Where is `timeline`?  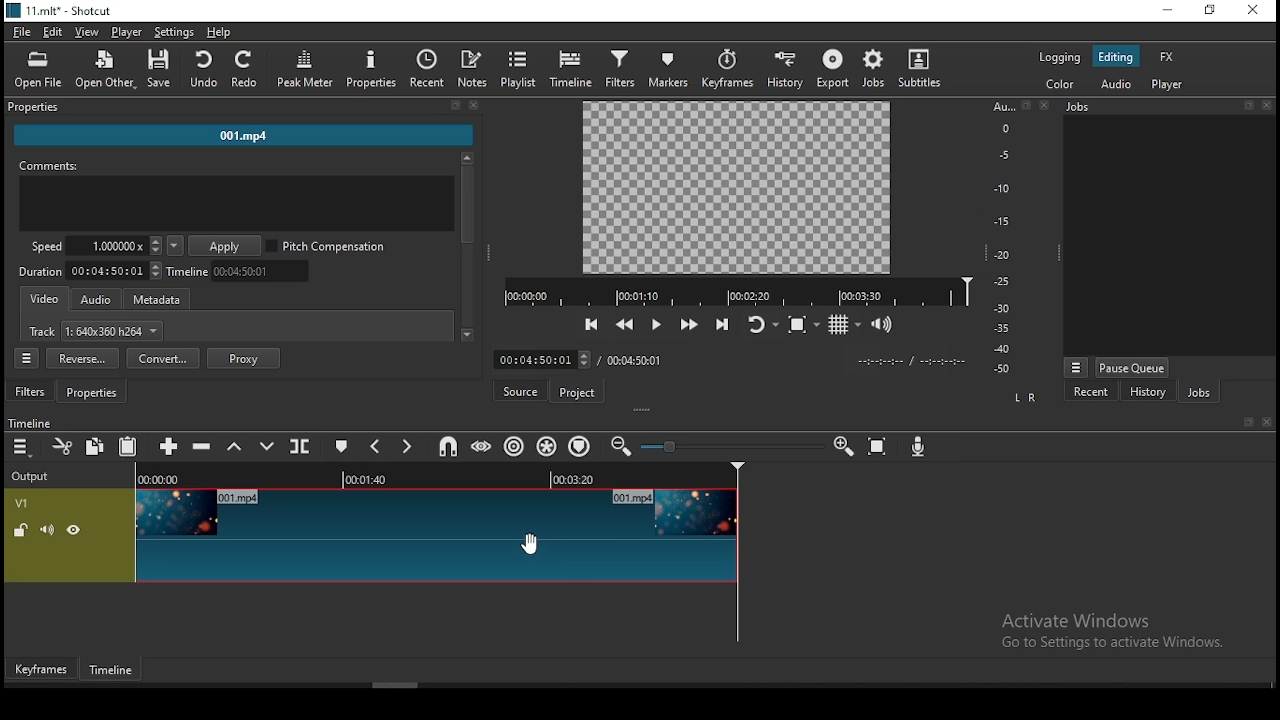 timeline is located at coordinates (28, 423).